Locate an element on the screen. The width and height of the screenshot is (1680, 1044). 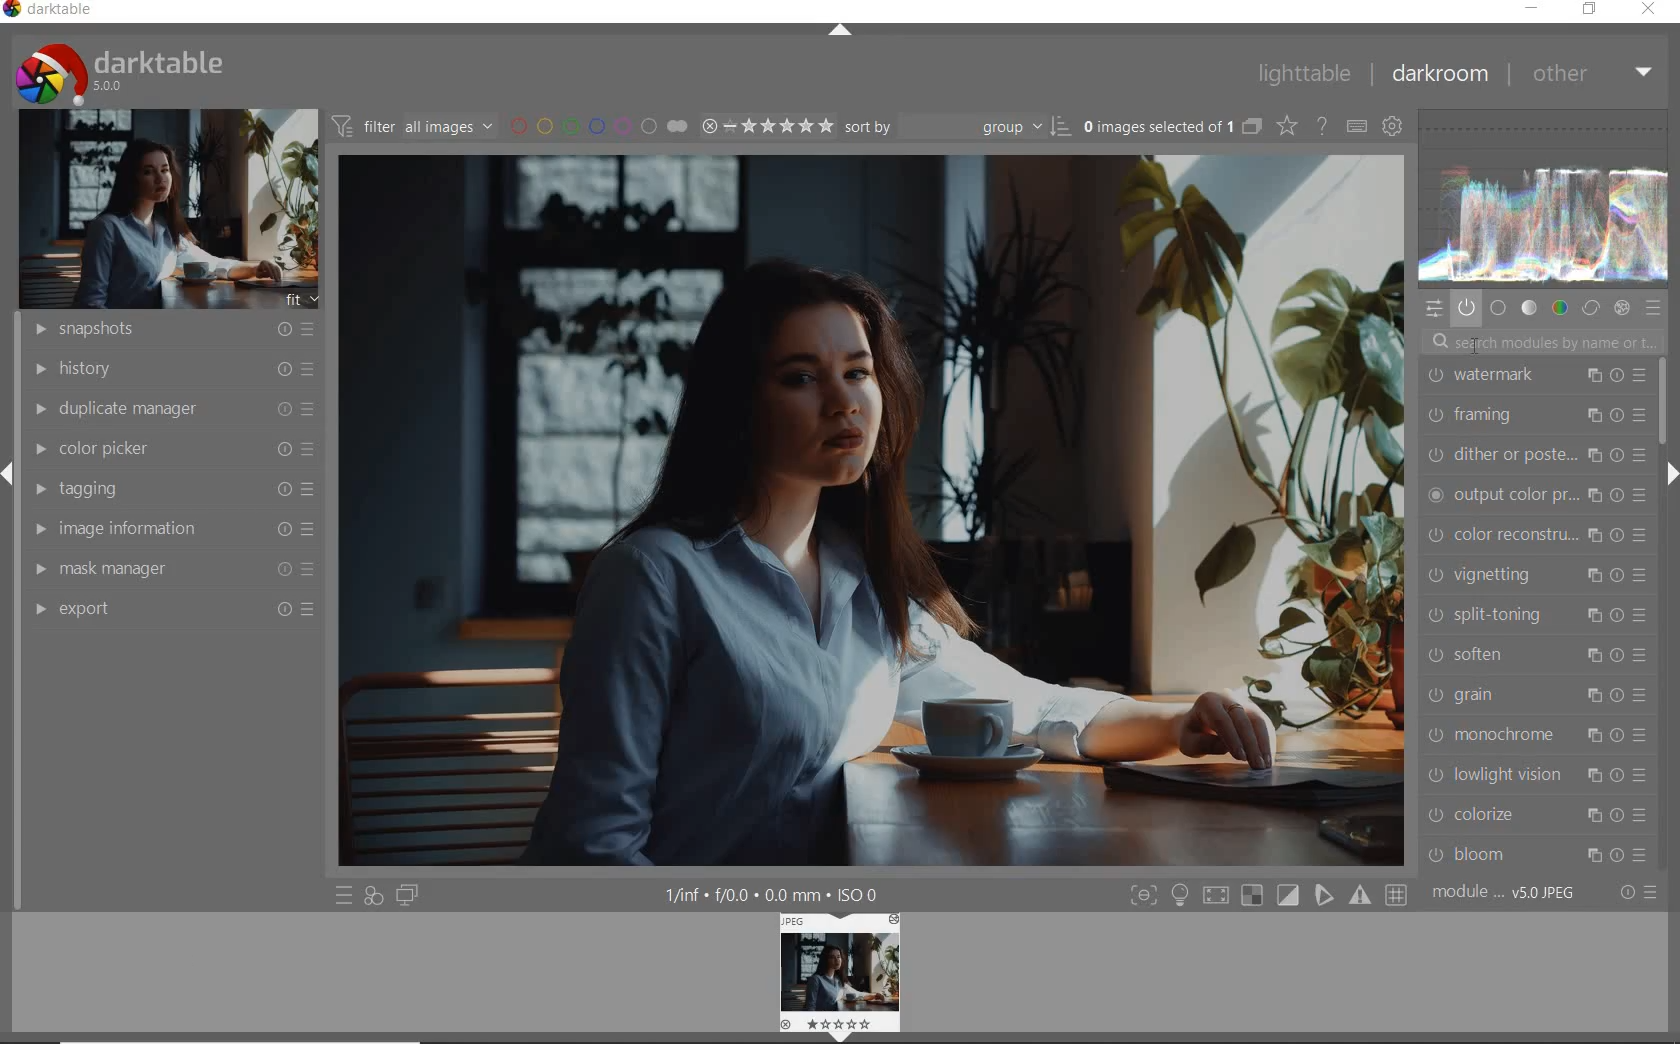
collapse grouped images is located at coordinates (1250, 127).